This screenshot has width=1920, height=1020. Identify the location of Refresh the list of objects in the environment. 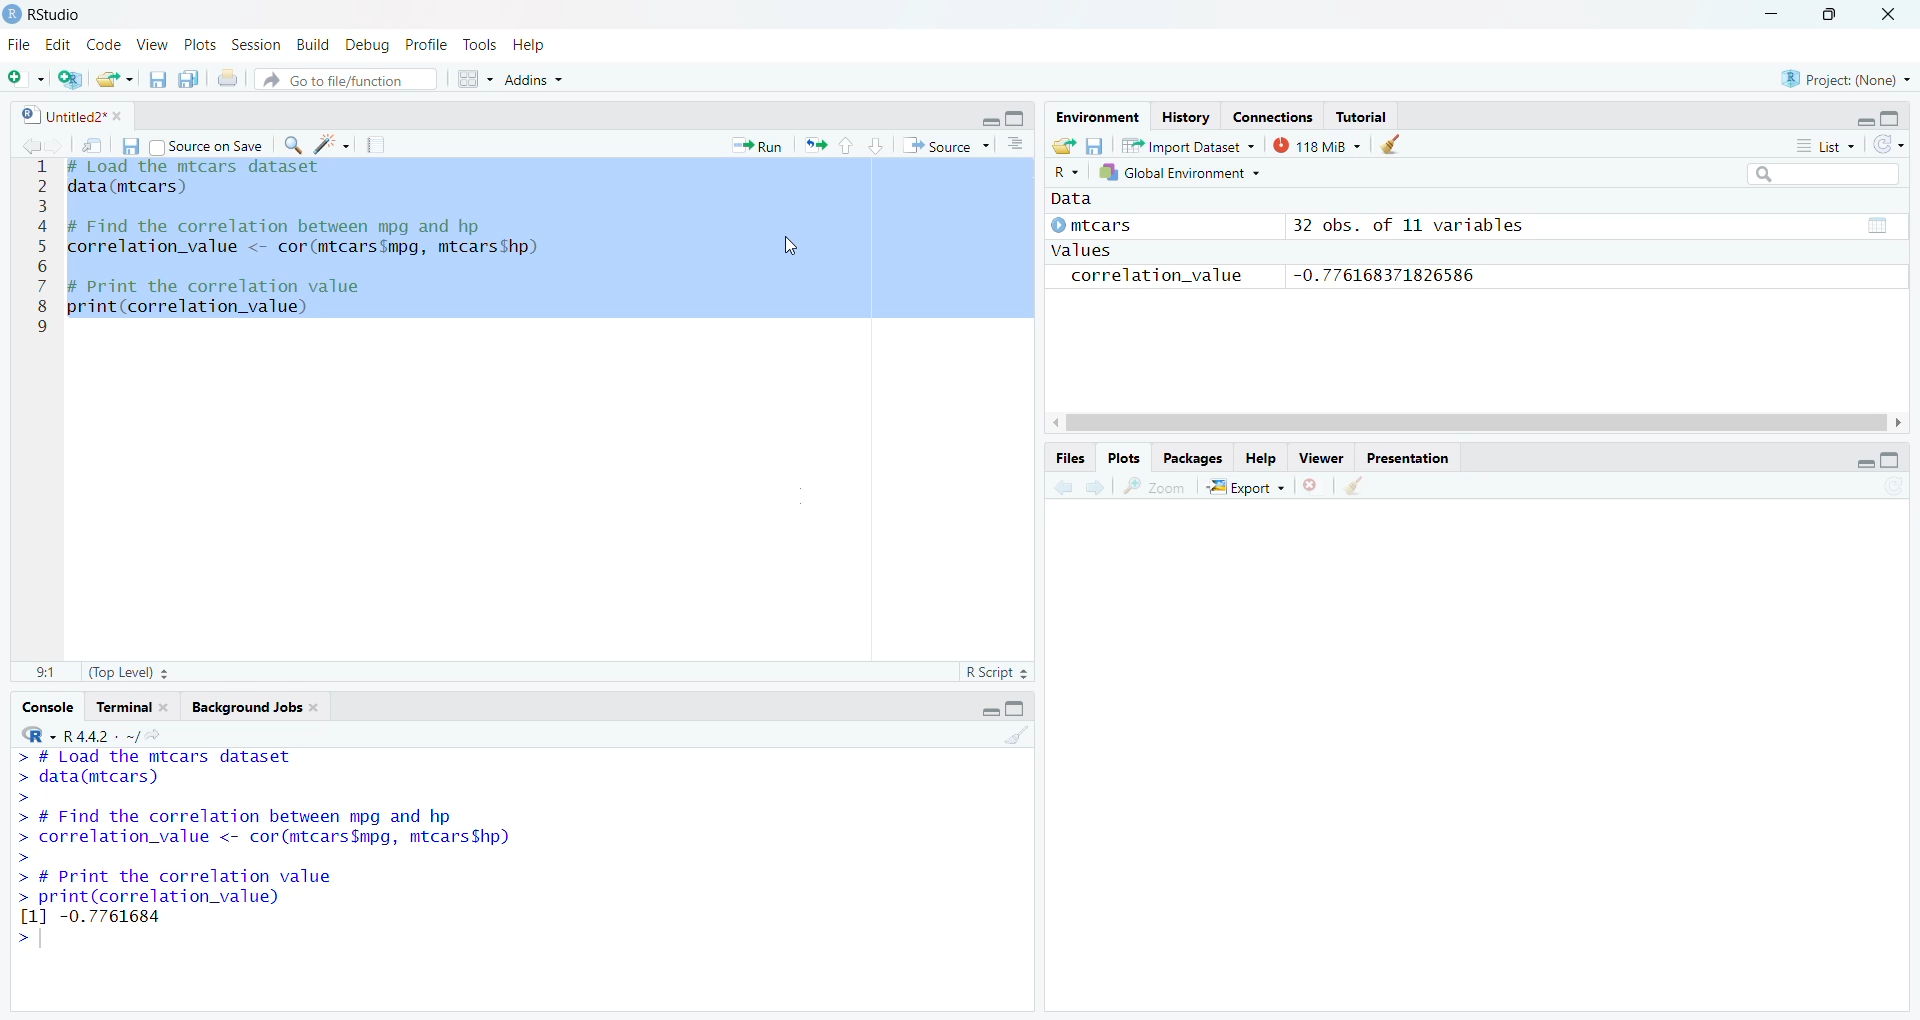
(1891, 146).